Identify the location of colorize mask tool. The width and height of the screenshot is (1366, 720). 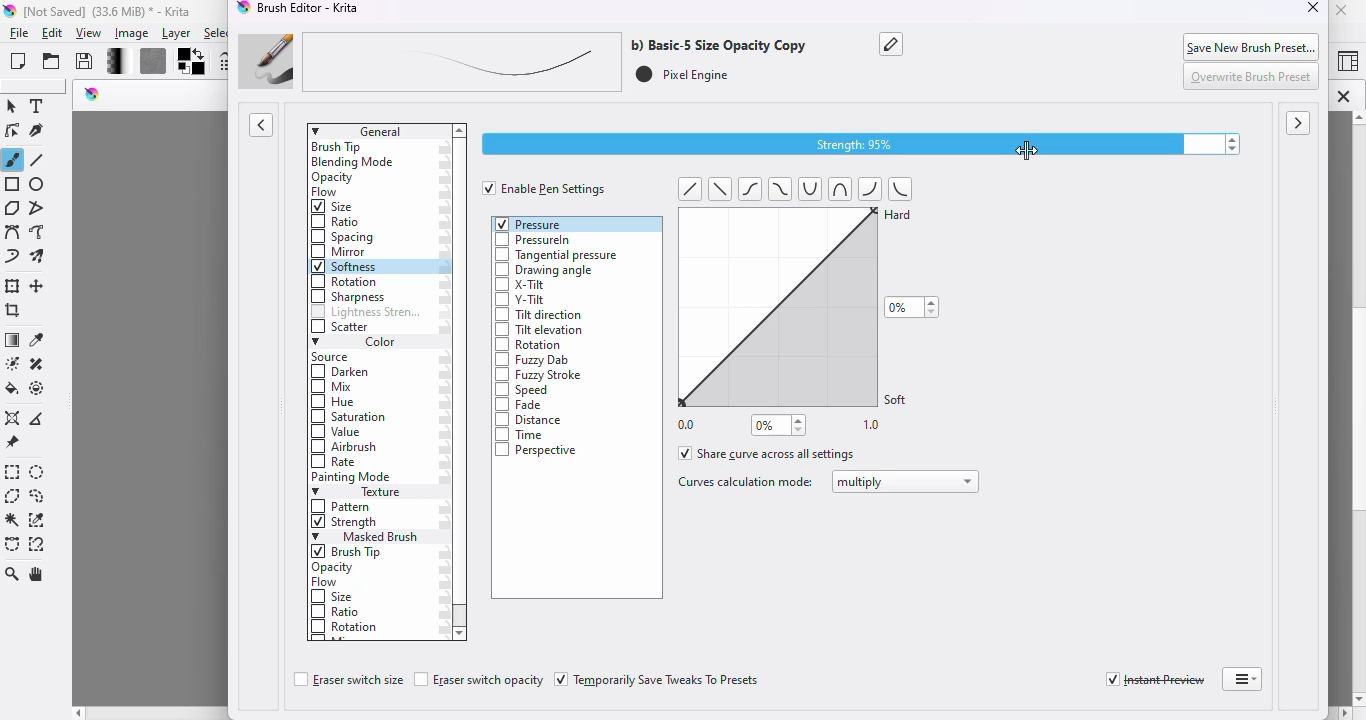
(11, 363).